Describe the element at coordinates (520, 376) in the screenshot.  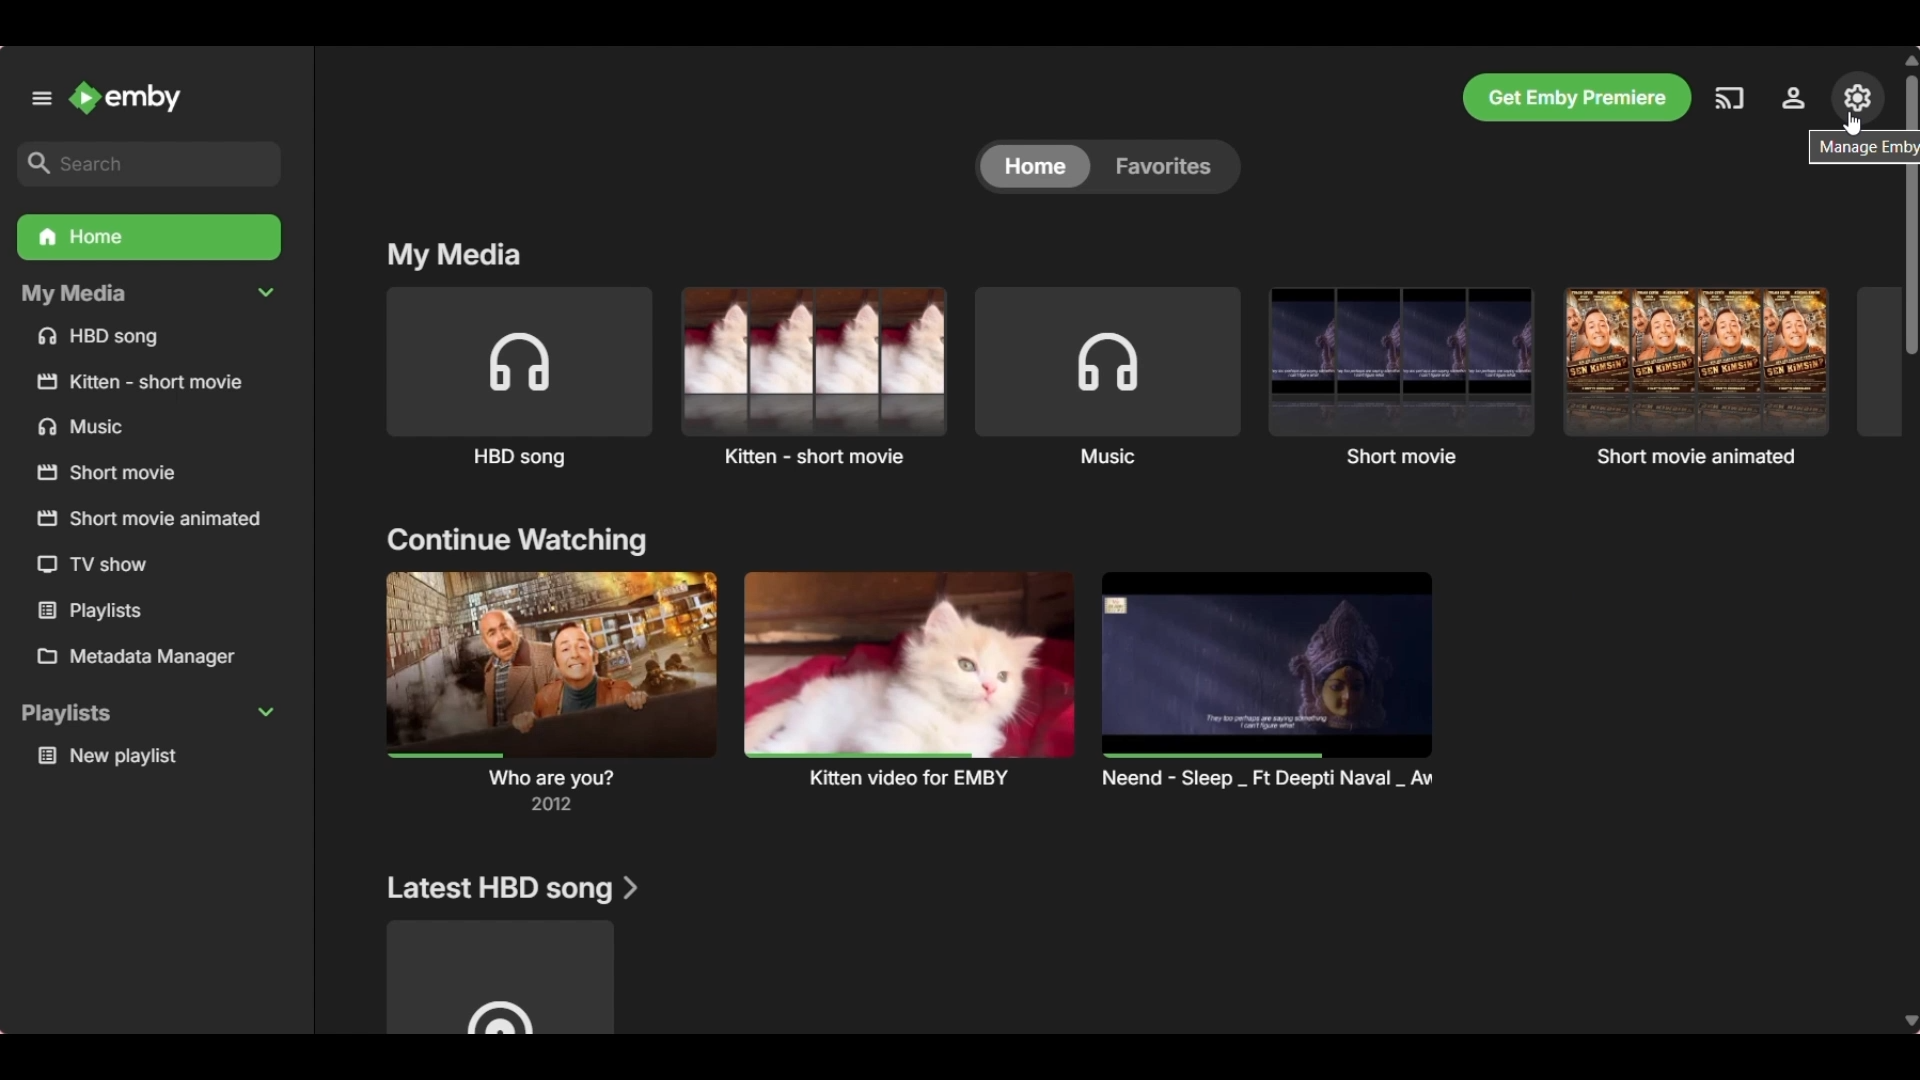
I see `HBD song` at that location.